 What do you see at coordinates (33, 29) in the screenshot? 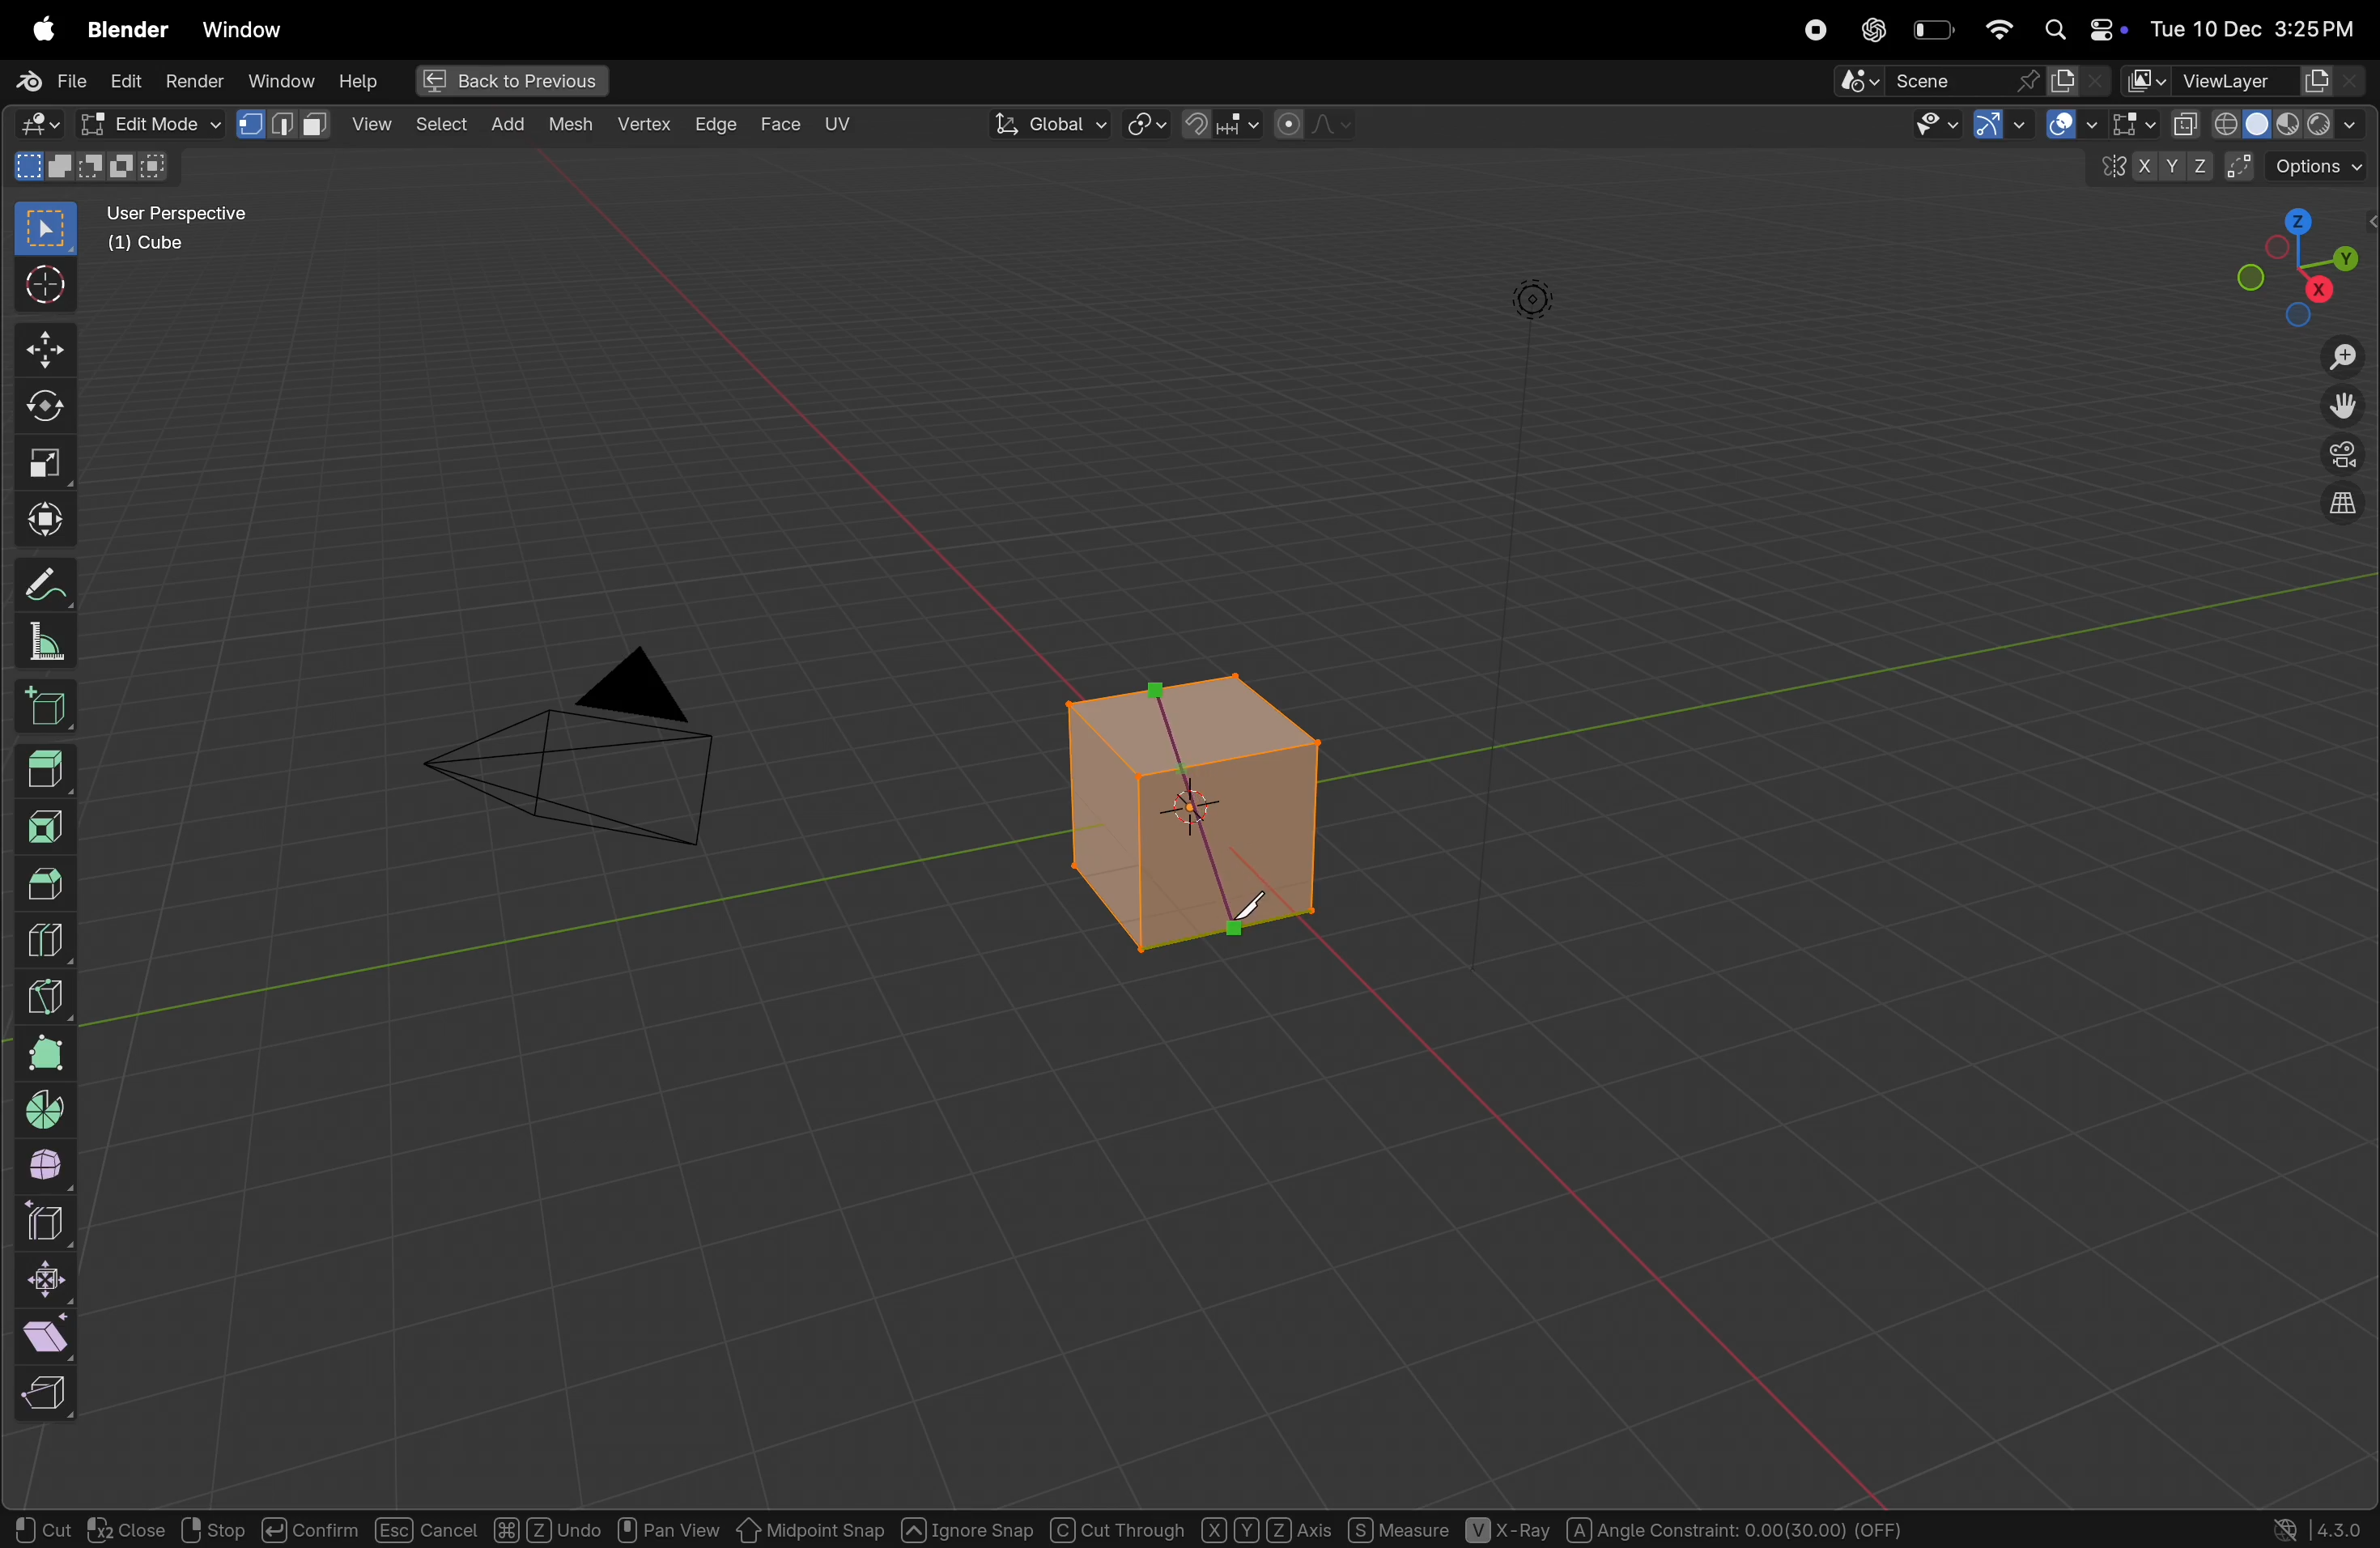
I see `Apple menu` at bounding box center [33, 29].